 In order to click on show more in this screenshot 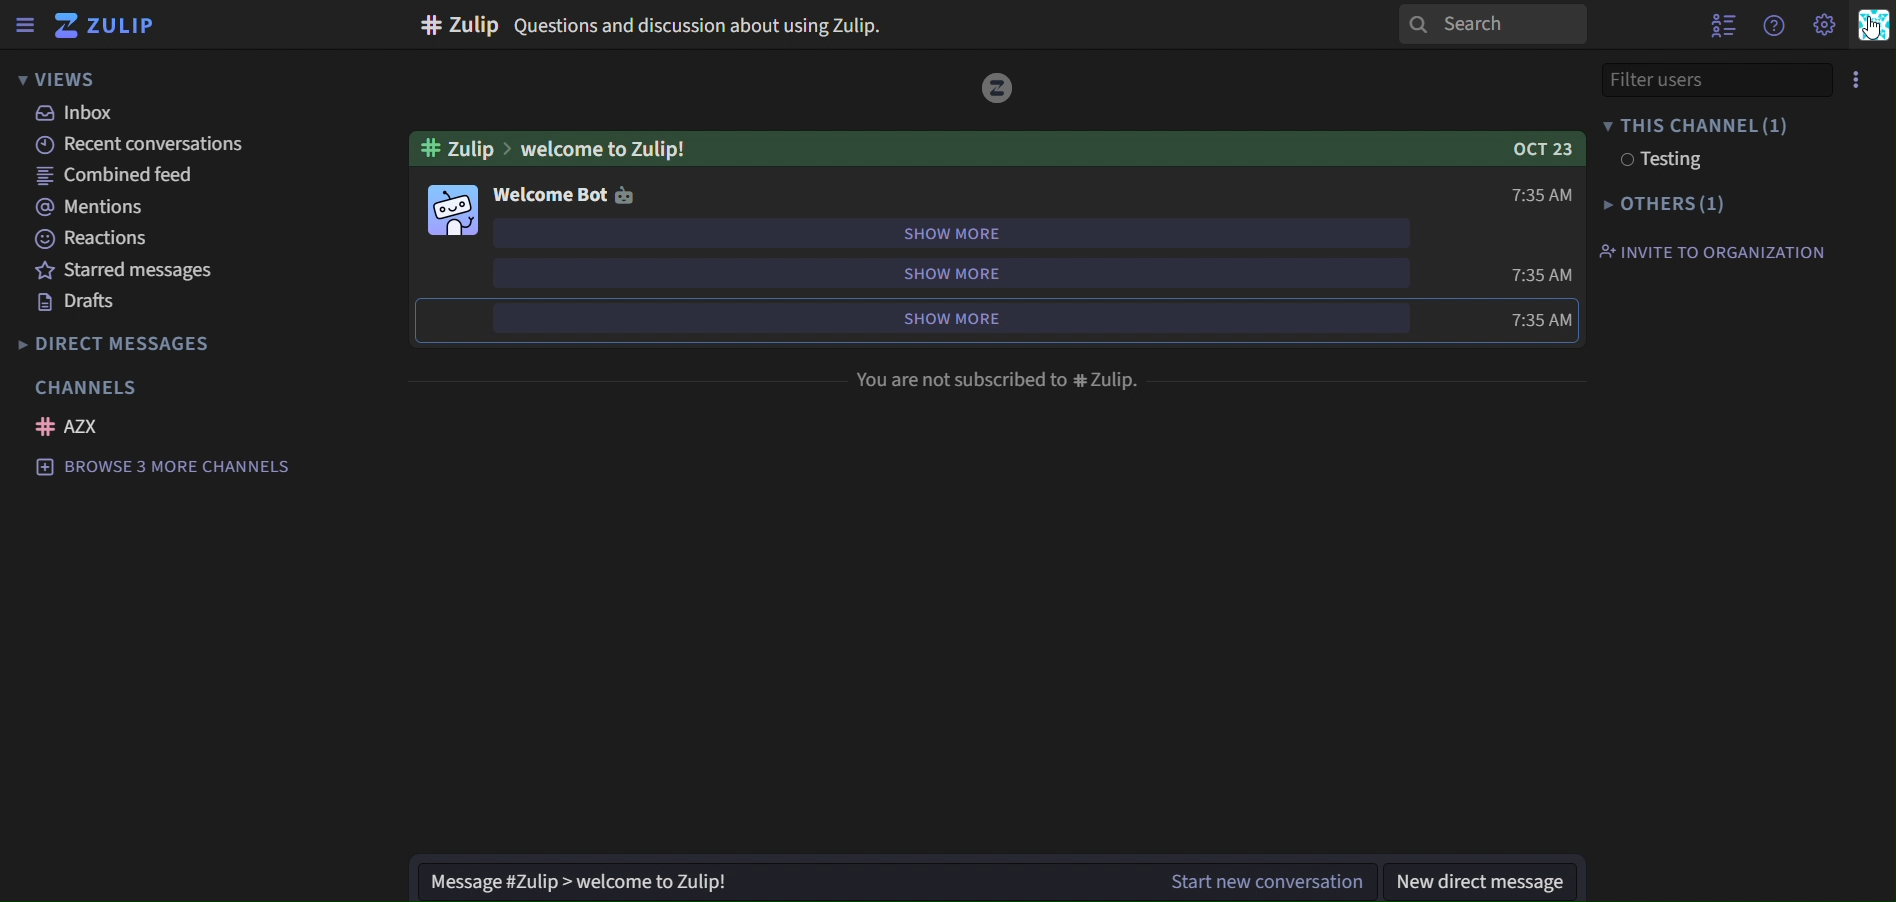, I will do `click(957, 231)`.